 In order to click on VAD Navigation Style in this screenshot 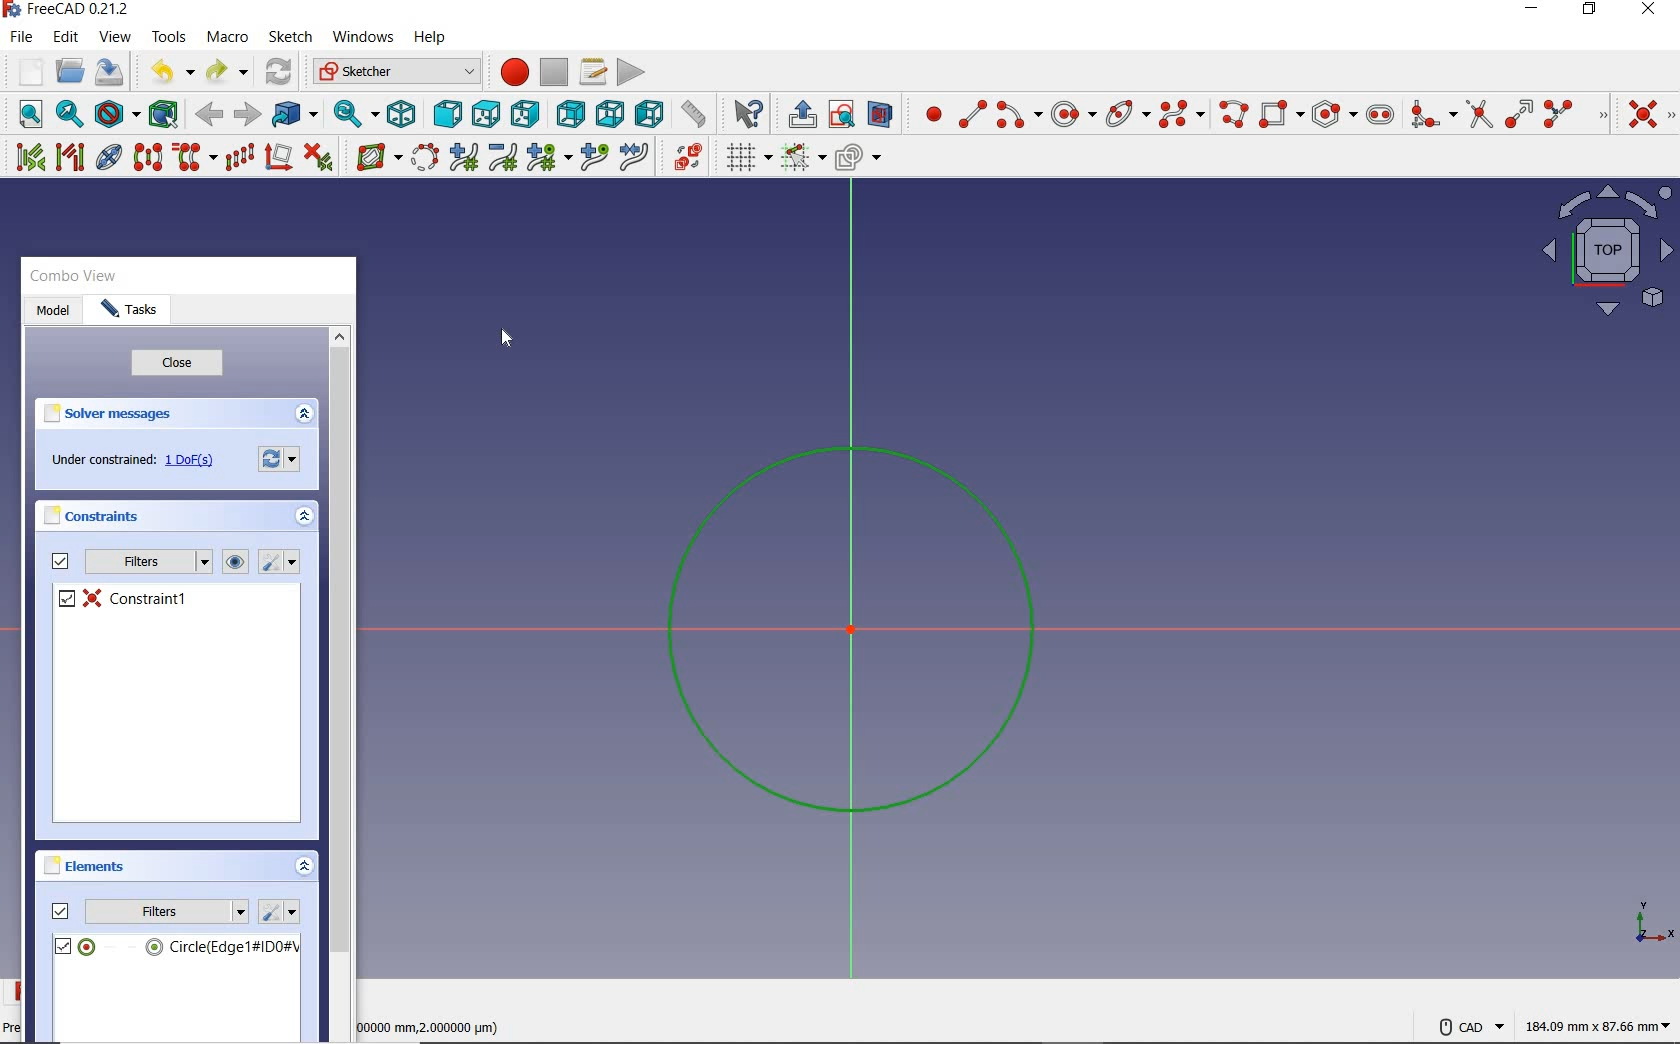, I will do `click(1463, 1028)`.